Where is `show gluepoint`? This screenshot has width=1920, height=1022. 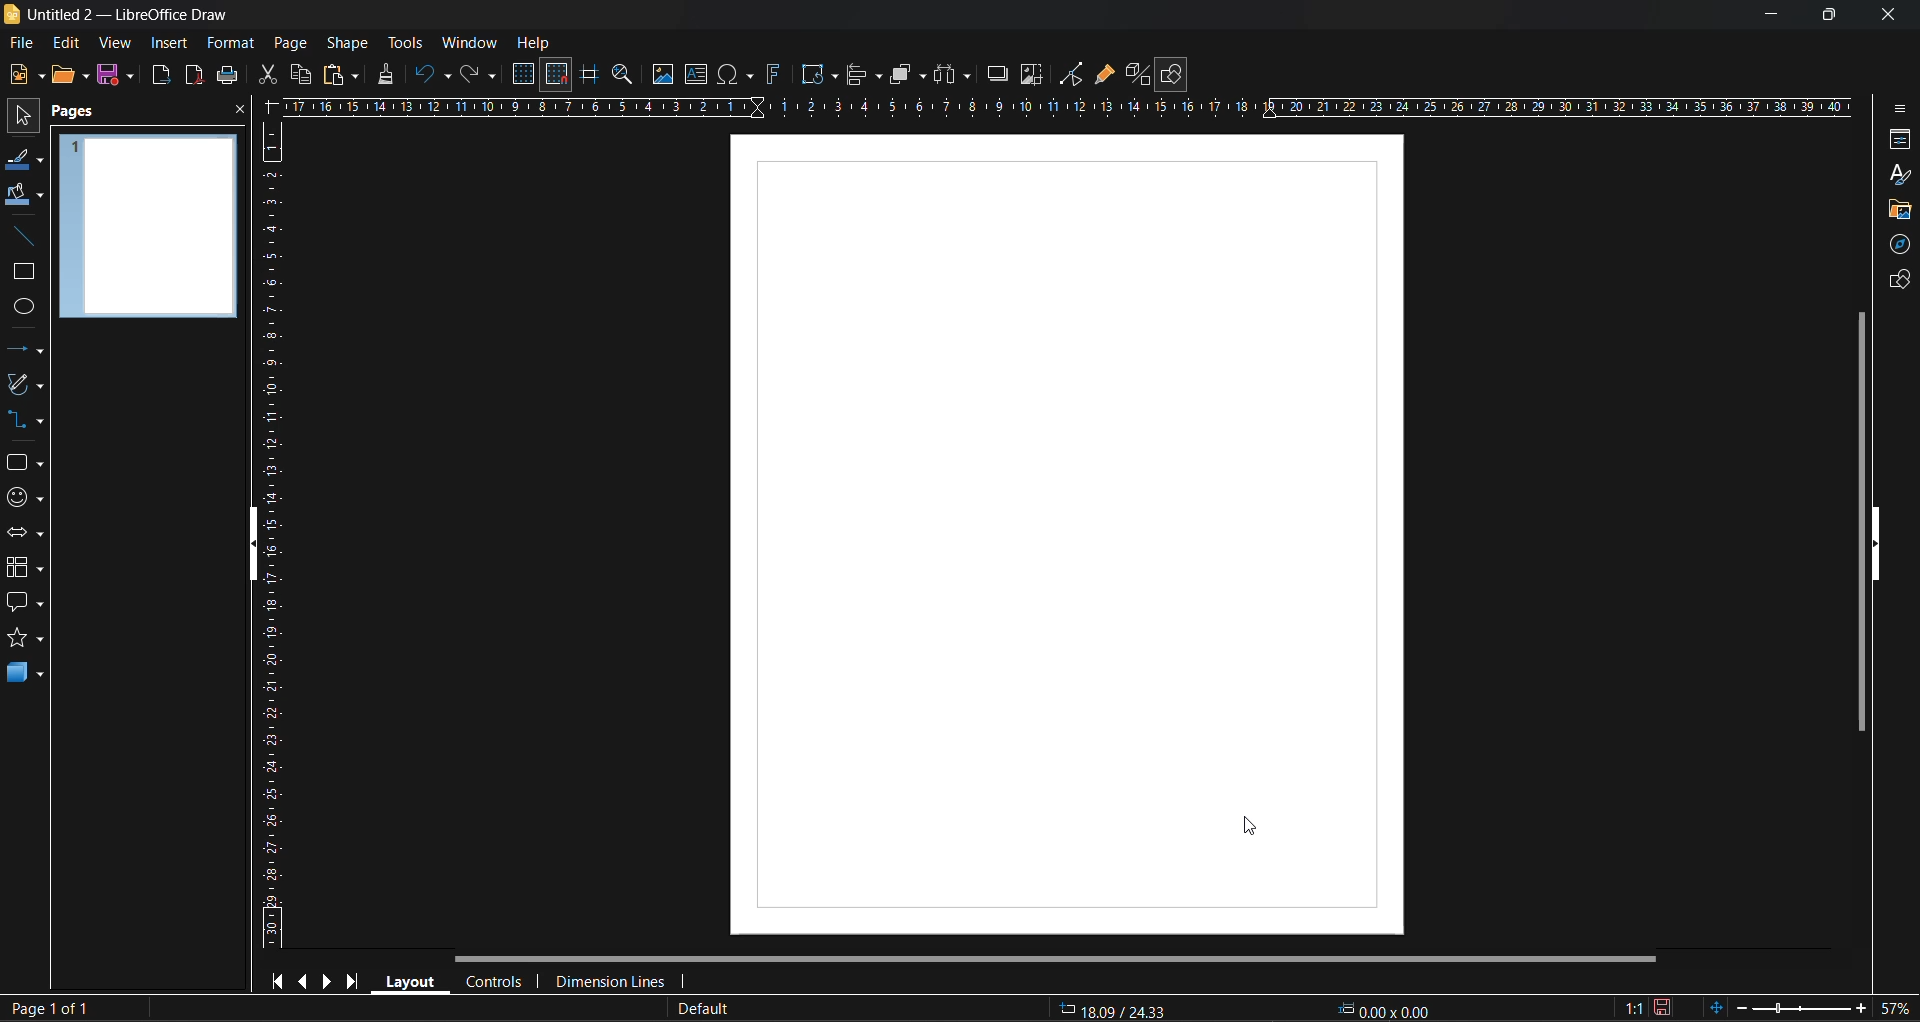 show gluepoint is located at coordinates (1103, 77).